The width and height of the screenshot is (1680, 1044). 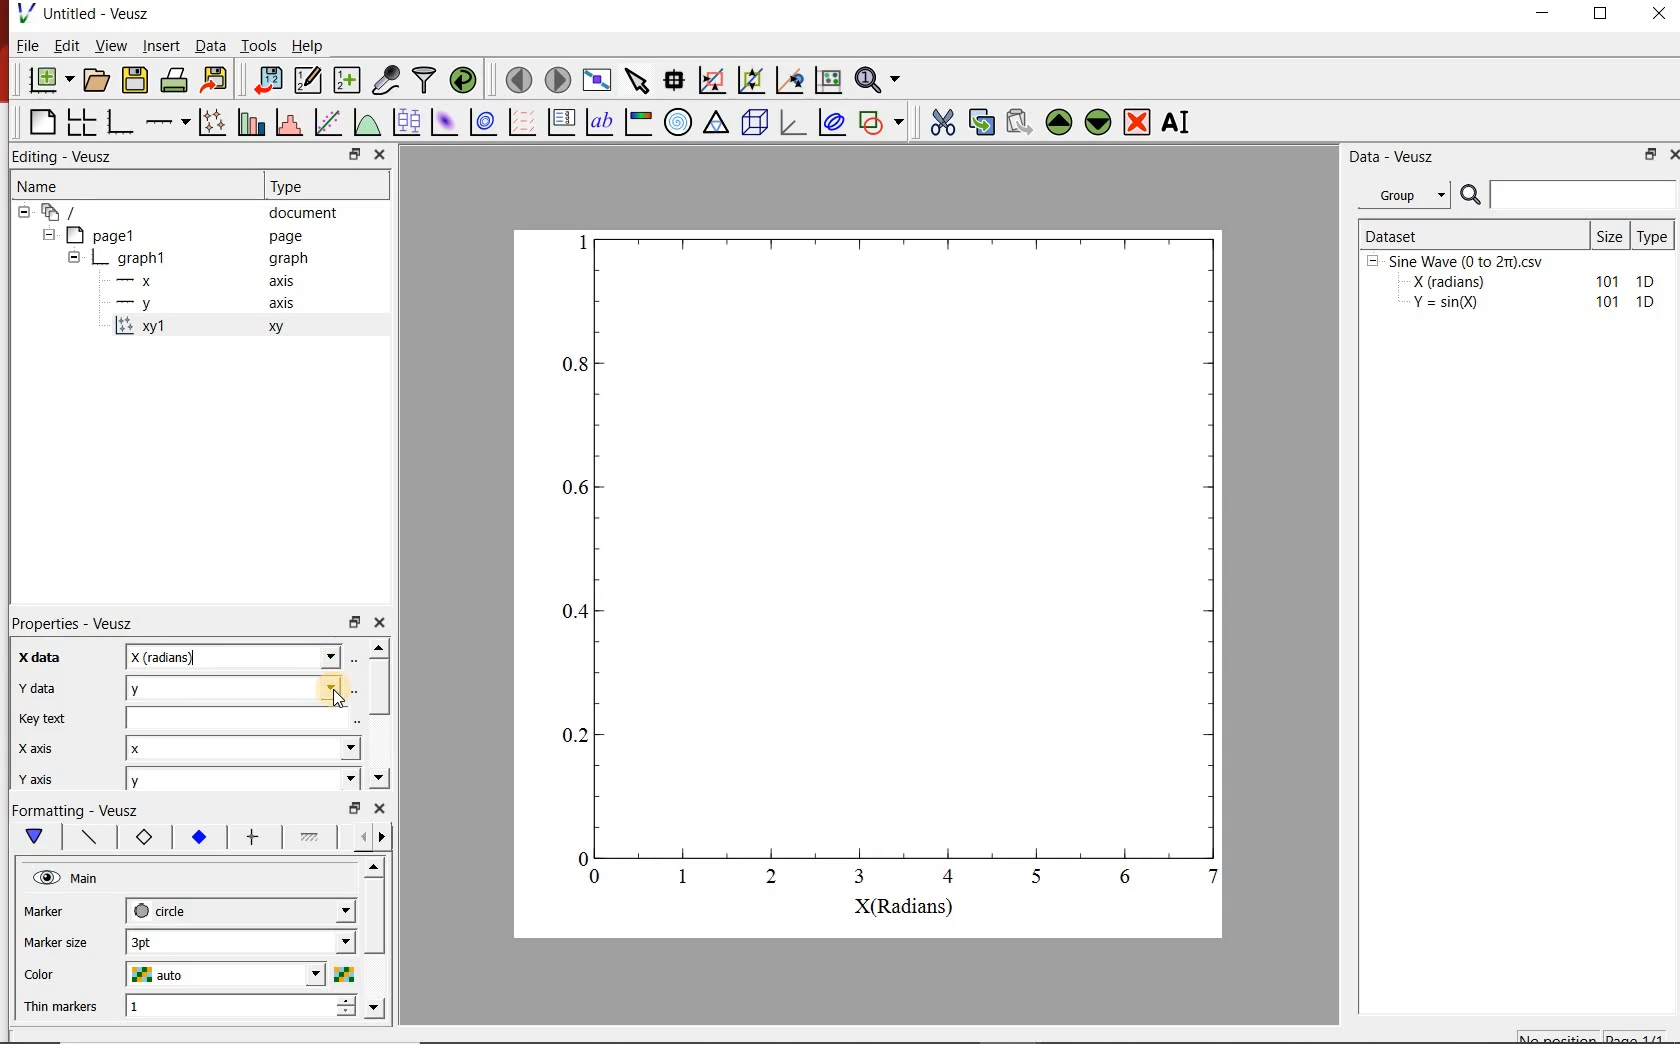 I want to click on Group, so click(x=1410, y=195).